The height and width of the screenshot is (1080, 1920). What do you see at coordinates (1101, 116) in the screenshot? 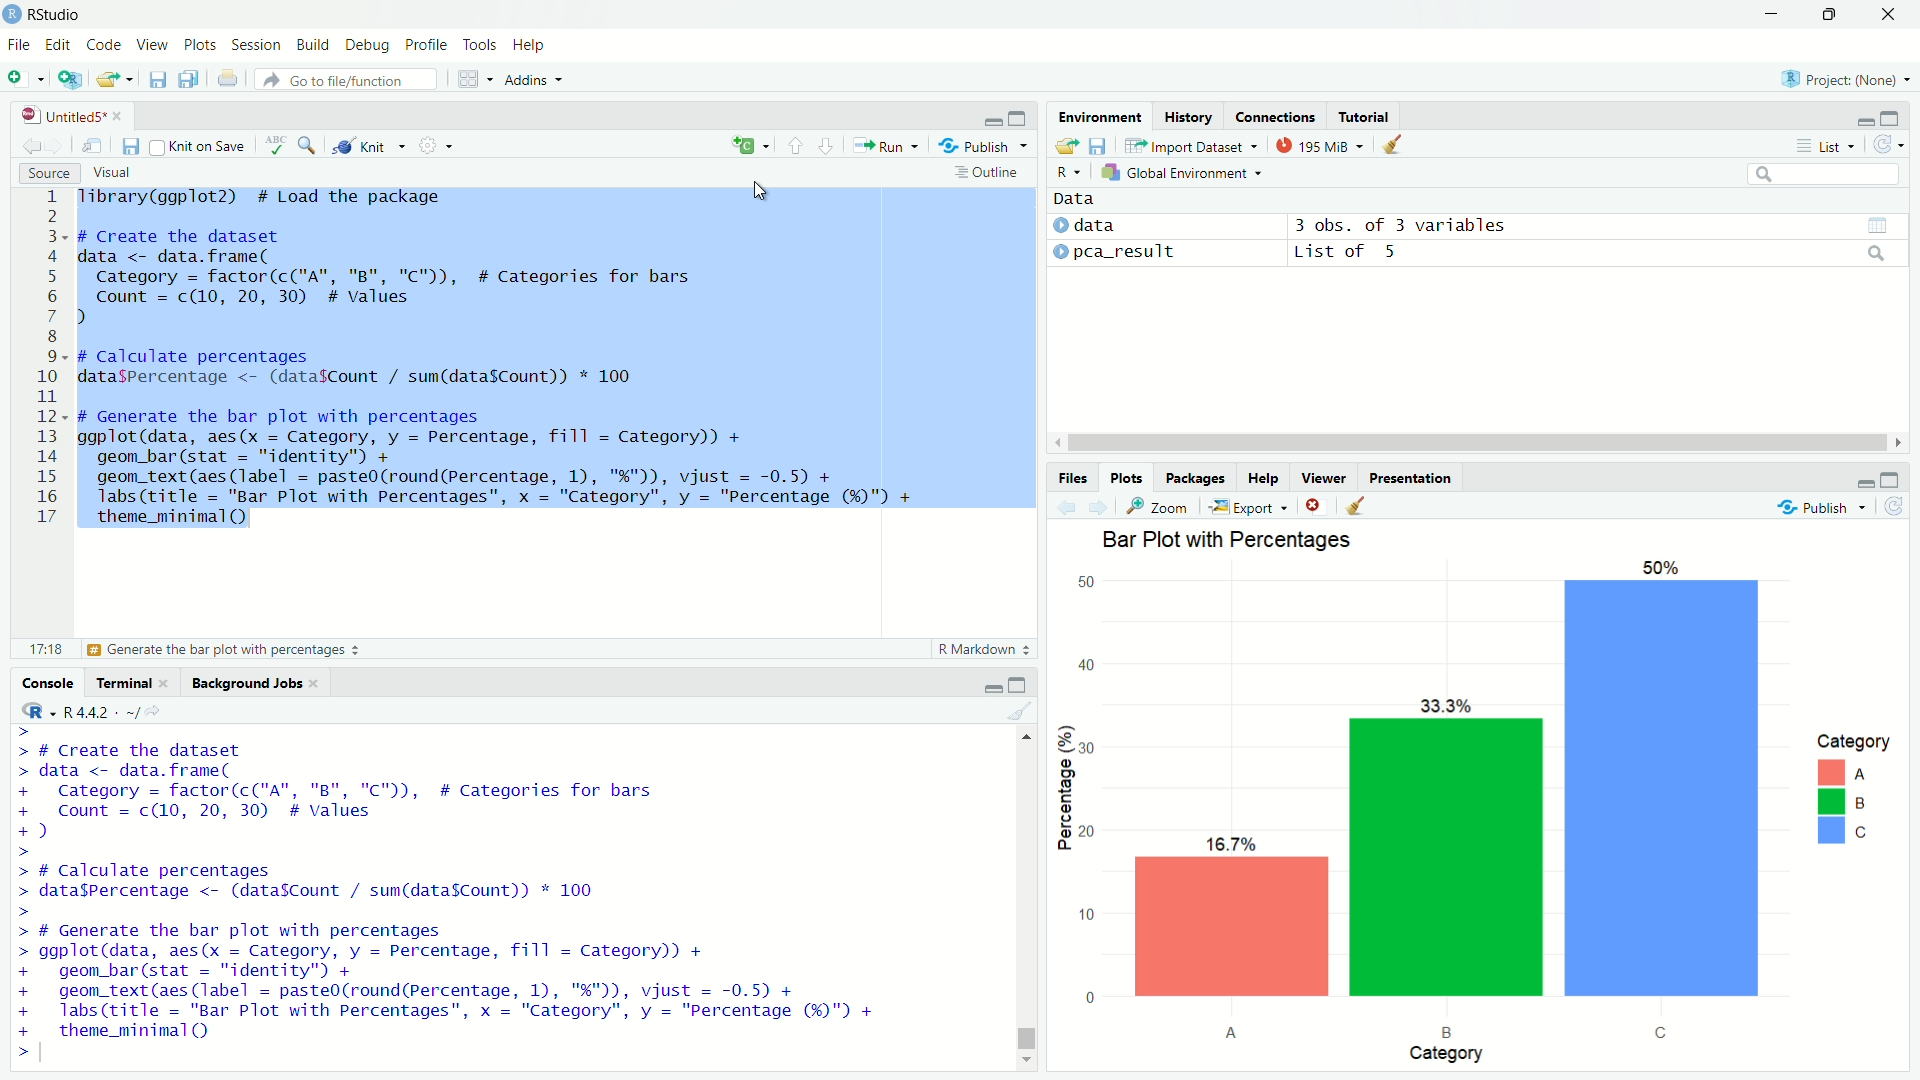
I see `environment` at bounding box center [1101, 116].